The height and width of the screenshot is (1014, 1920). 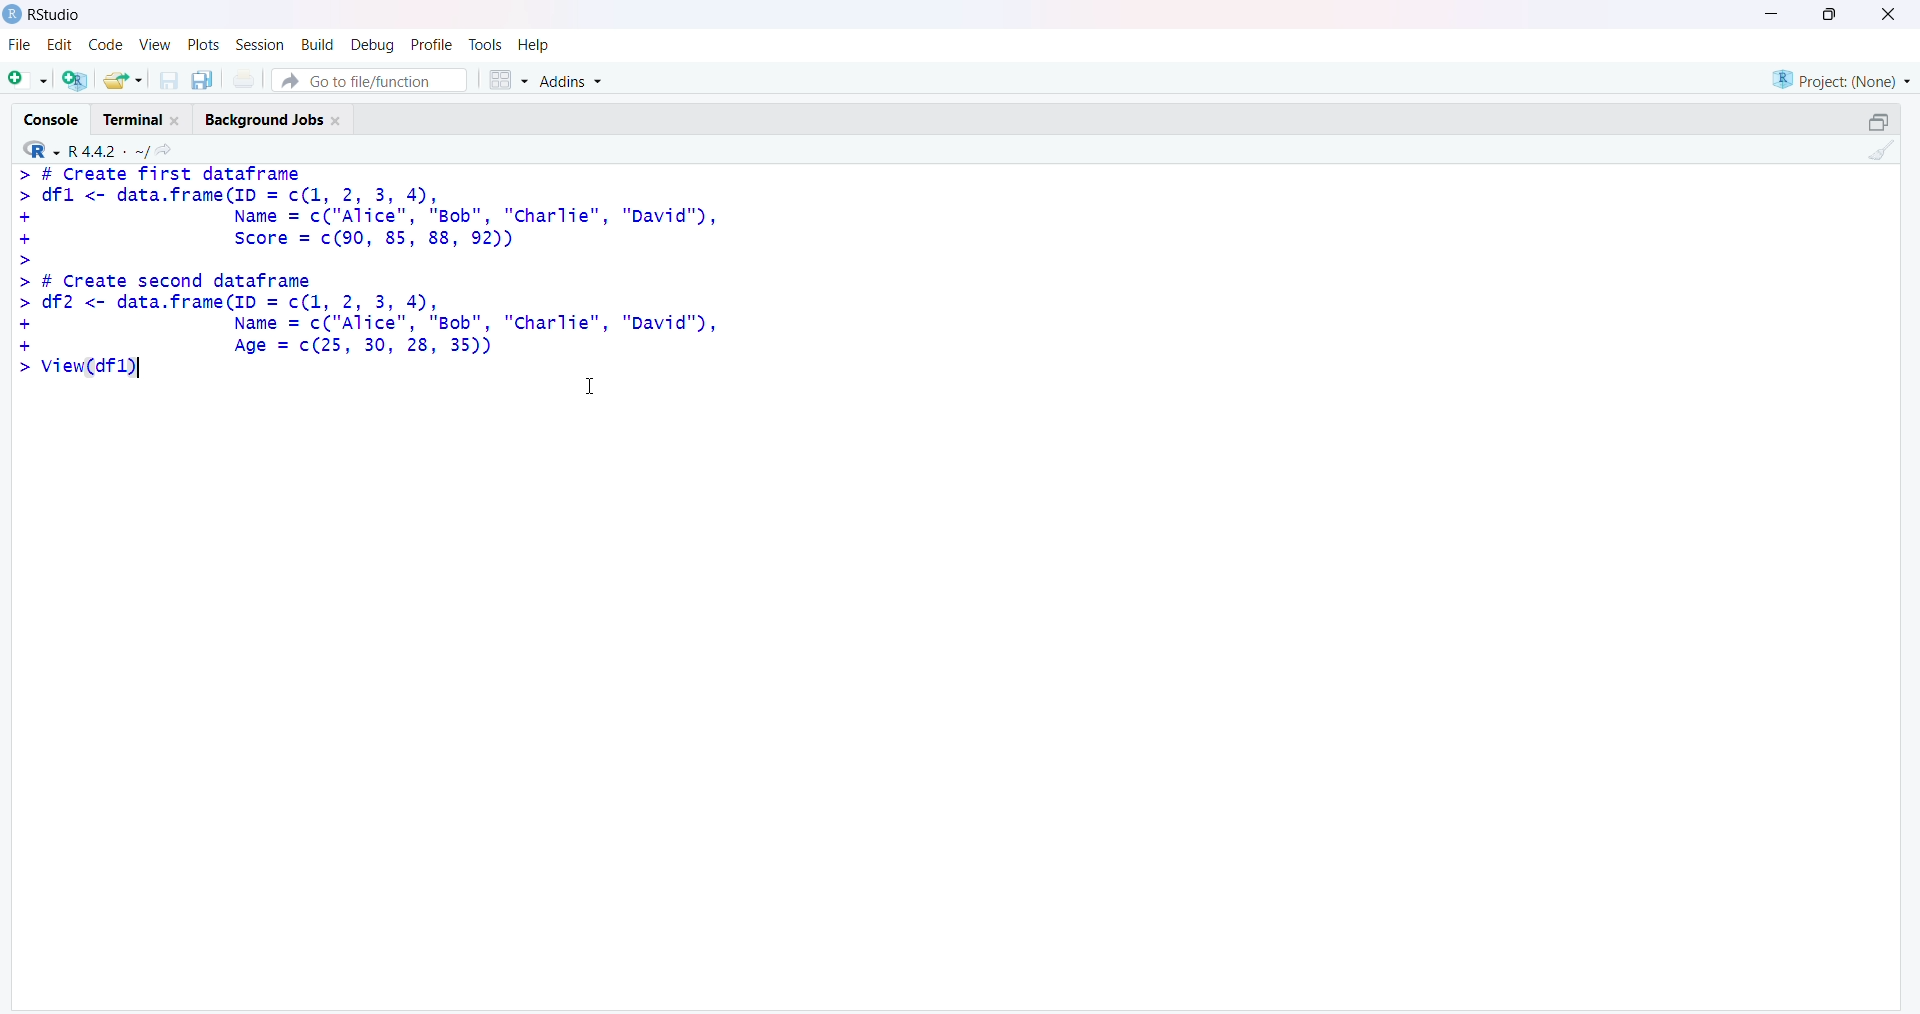 What do you see at coordinates (486, 45) in the screenshot?
I see `tools` at bounding box center [486, 45].